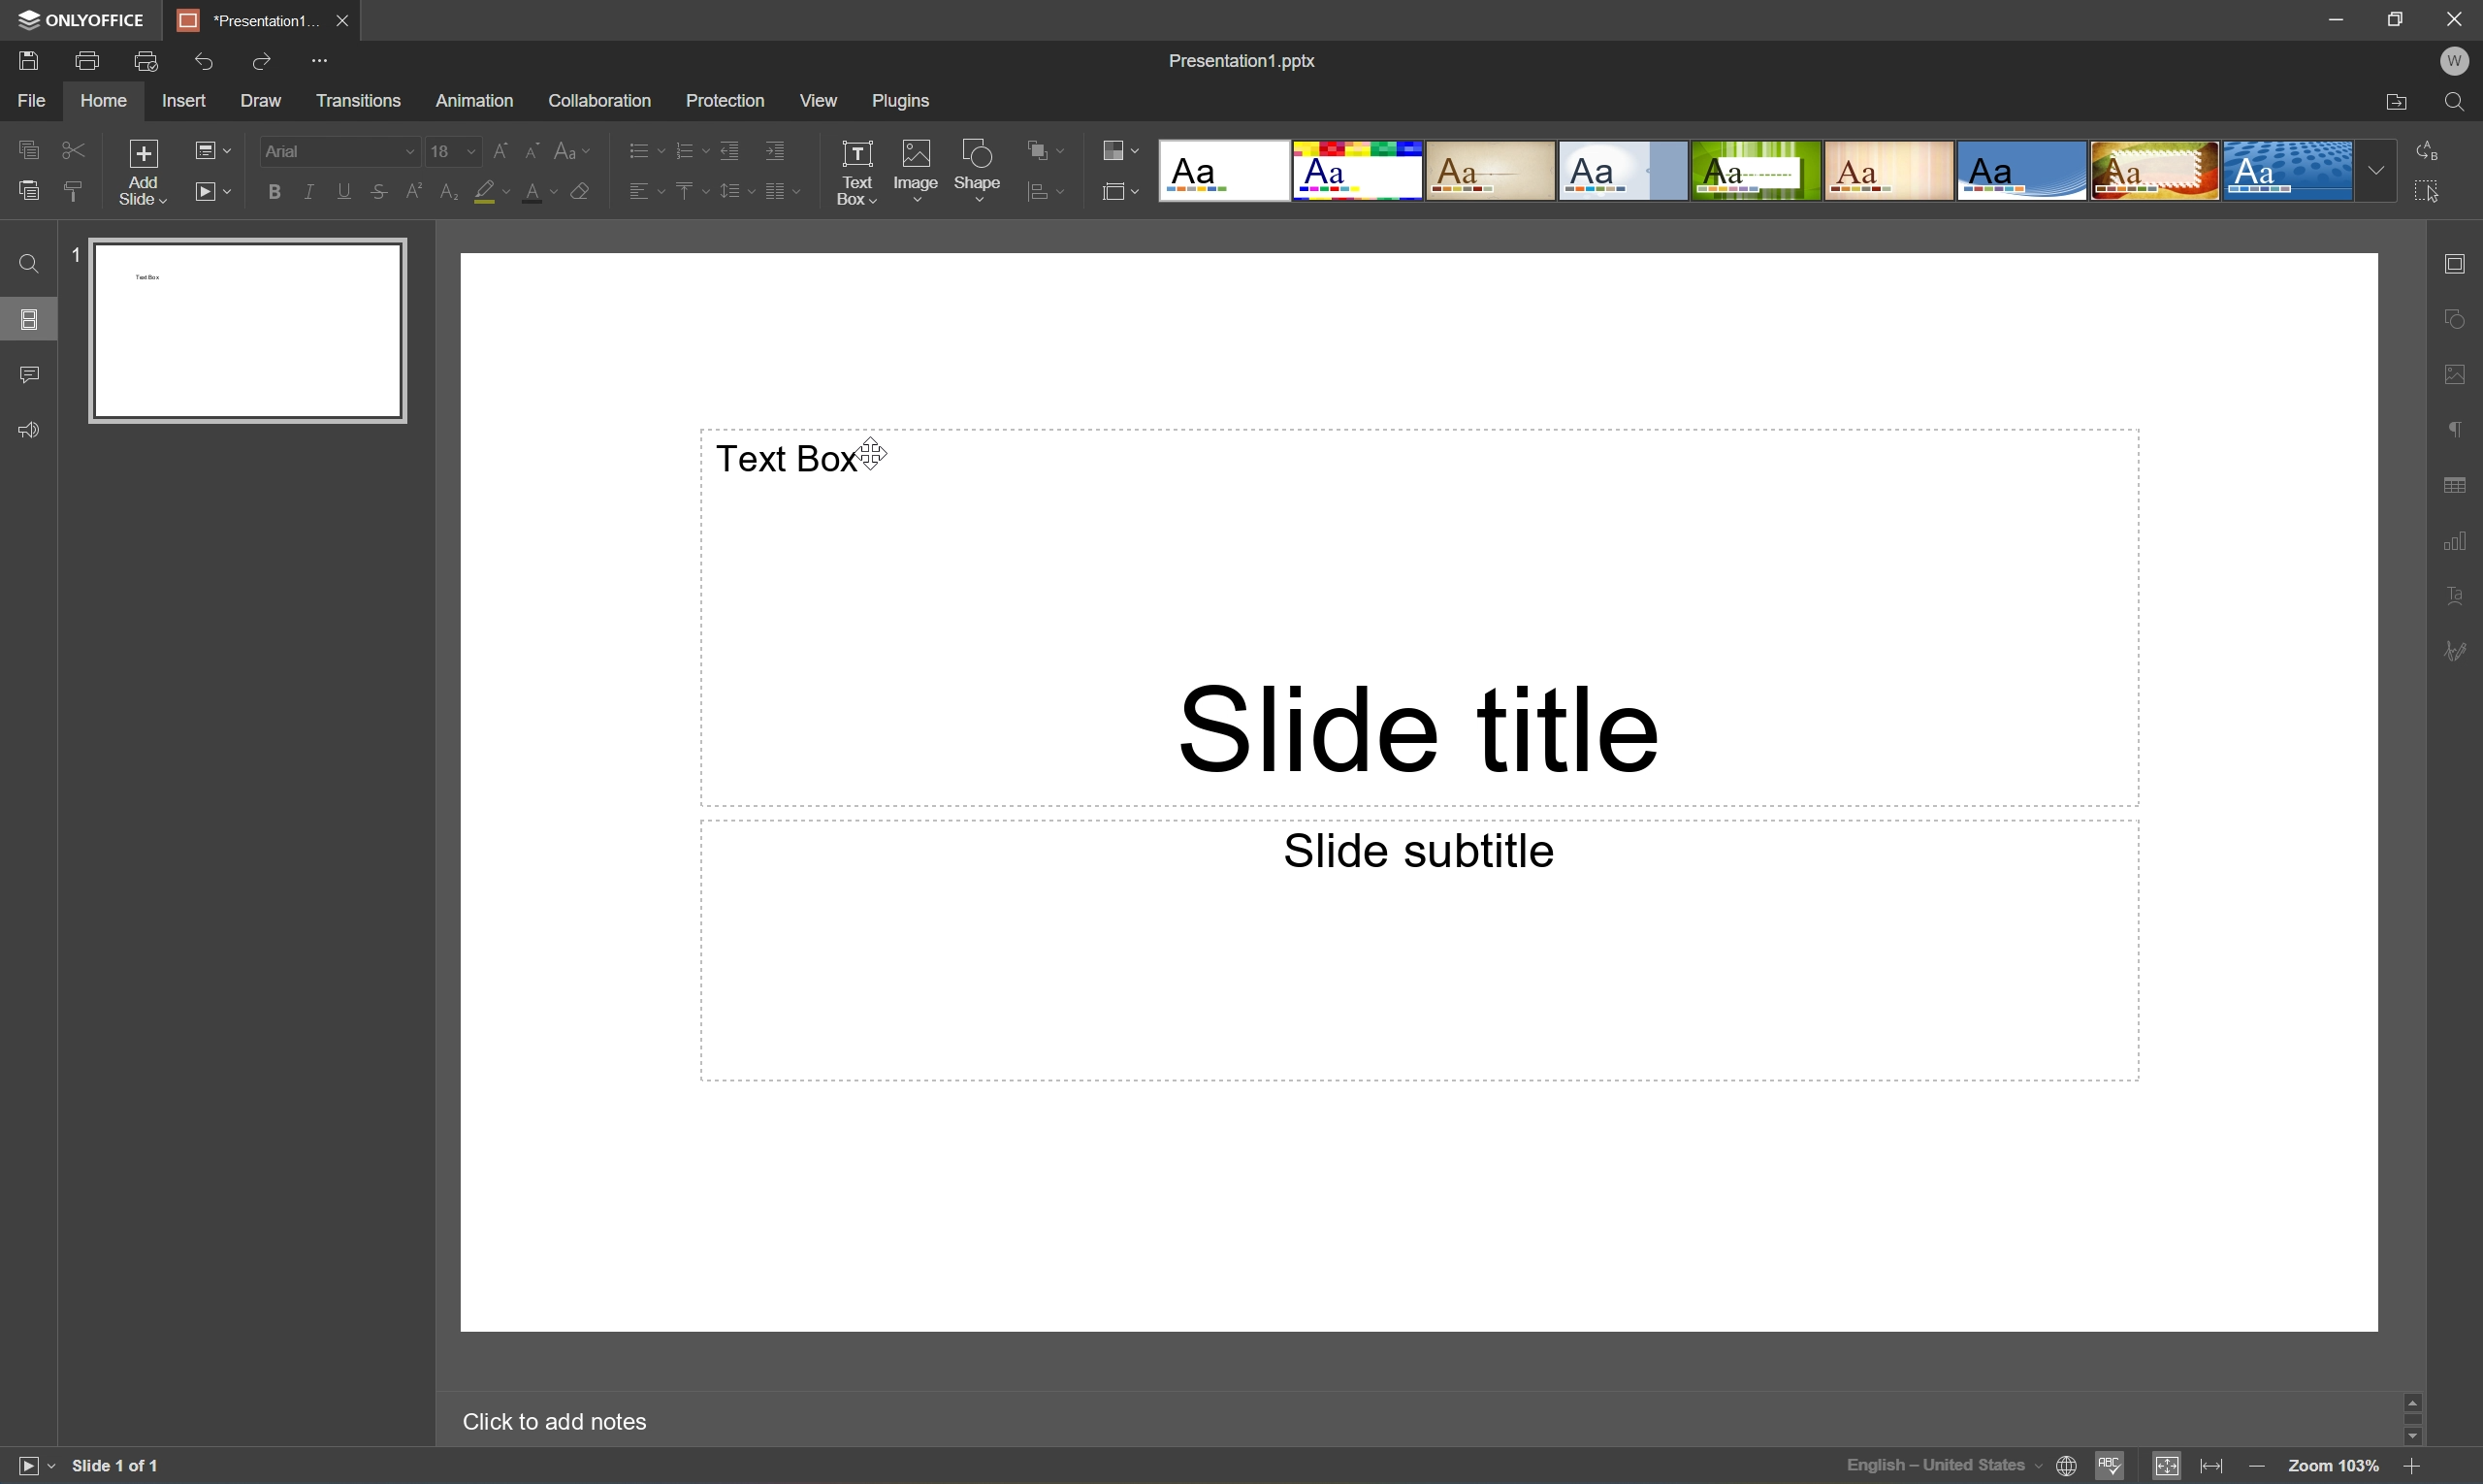 This screenshot has width=2483, height=1484. What do you see at coordinates (31, 263) in the screenshot?
I see `Find` at bounding box center [31, 263].